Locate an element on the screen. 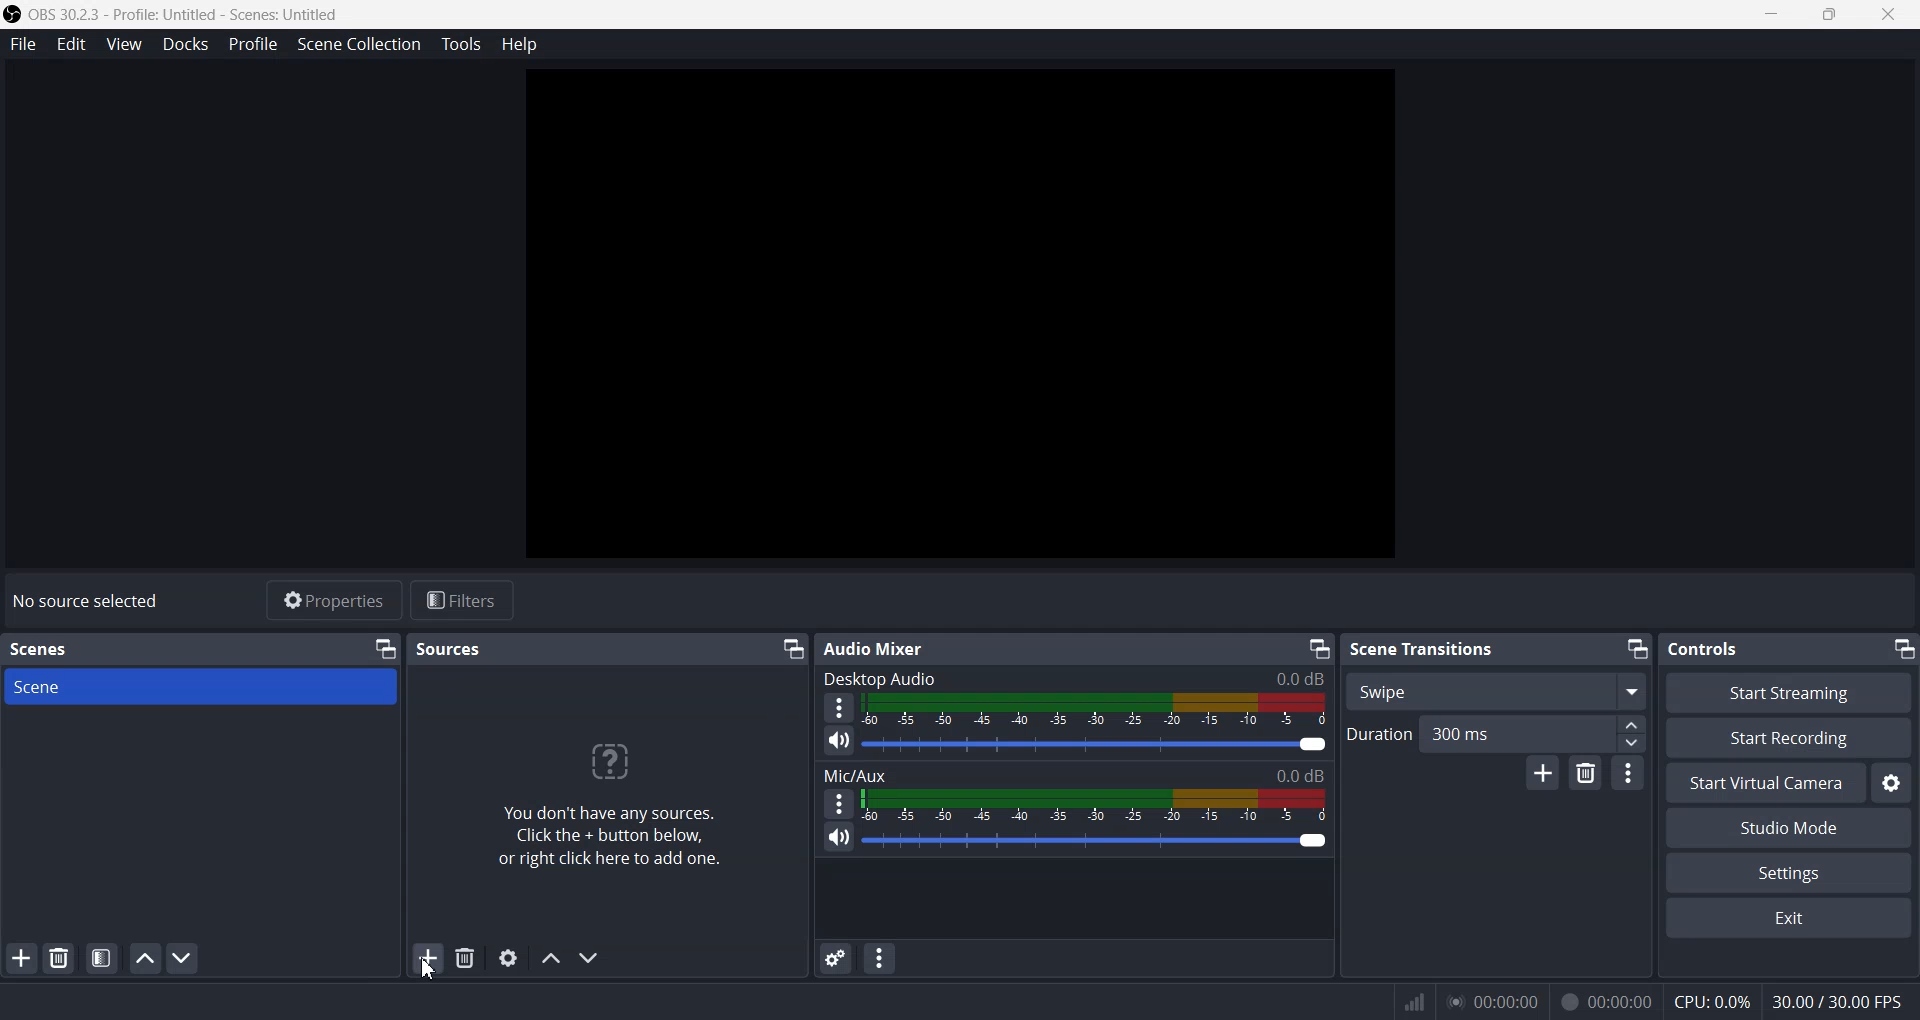 This screenshot has width=1920, height=1020. Text is located at coordinates (1424, 650).